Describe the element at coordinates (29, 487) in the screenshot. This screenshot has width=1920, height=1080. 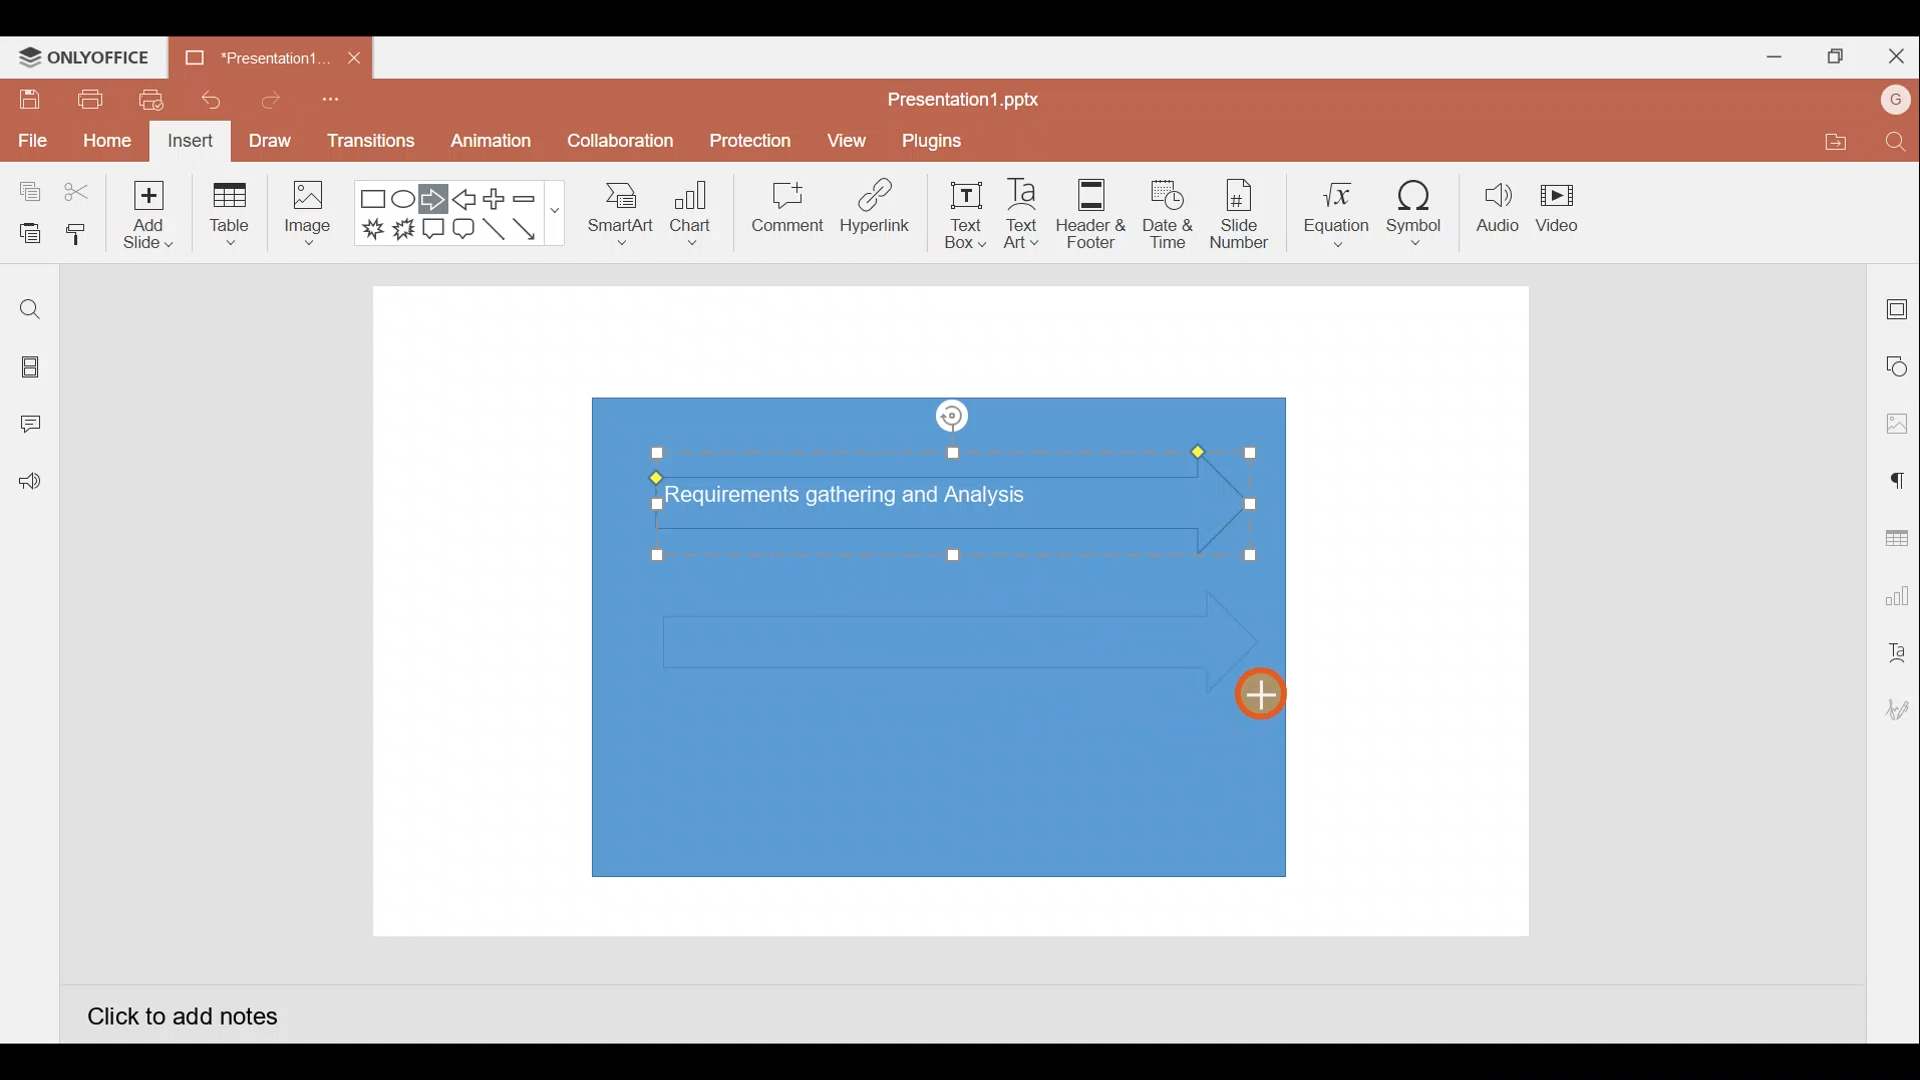
I see `Feedback and Support` at that location.